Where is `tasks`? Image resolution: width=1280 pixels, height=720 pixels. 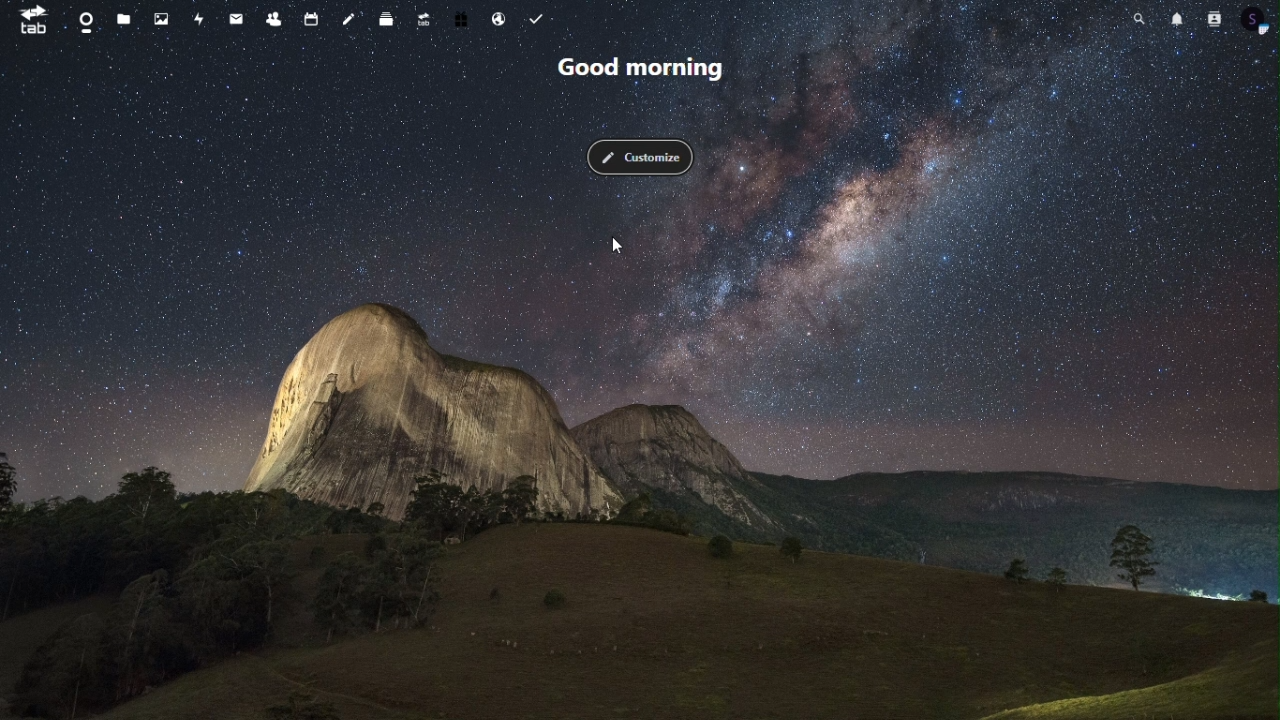
tasks is located at coordinates (540, 19).